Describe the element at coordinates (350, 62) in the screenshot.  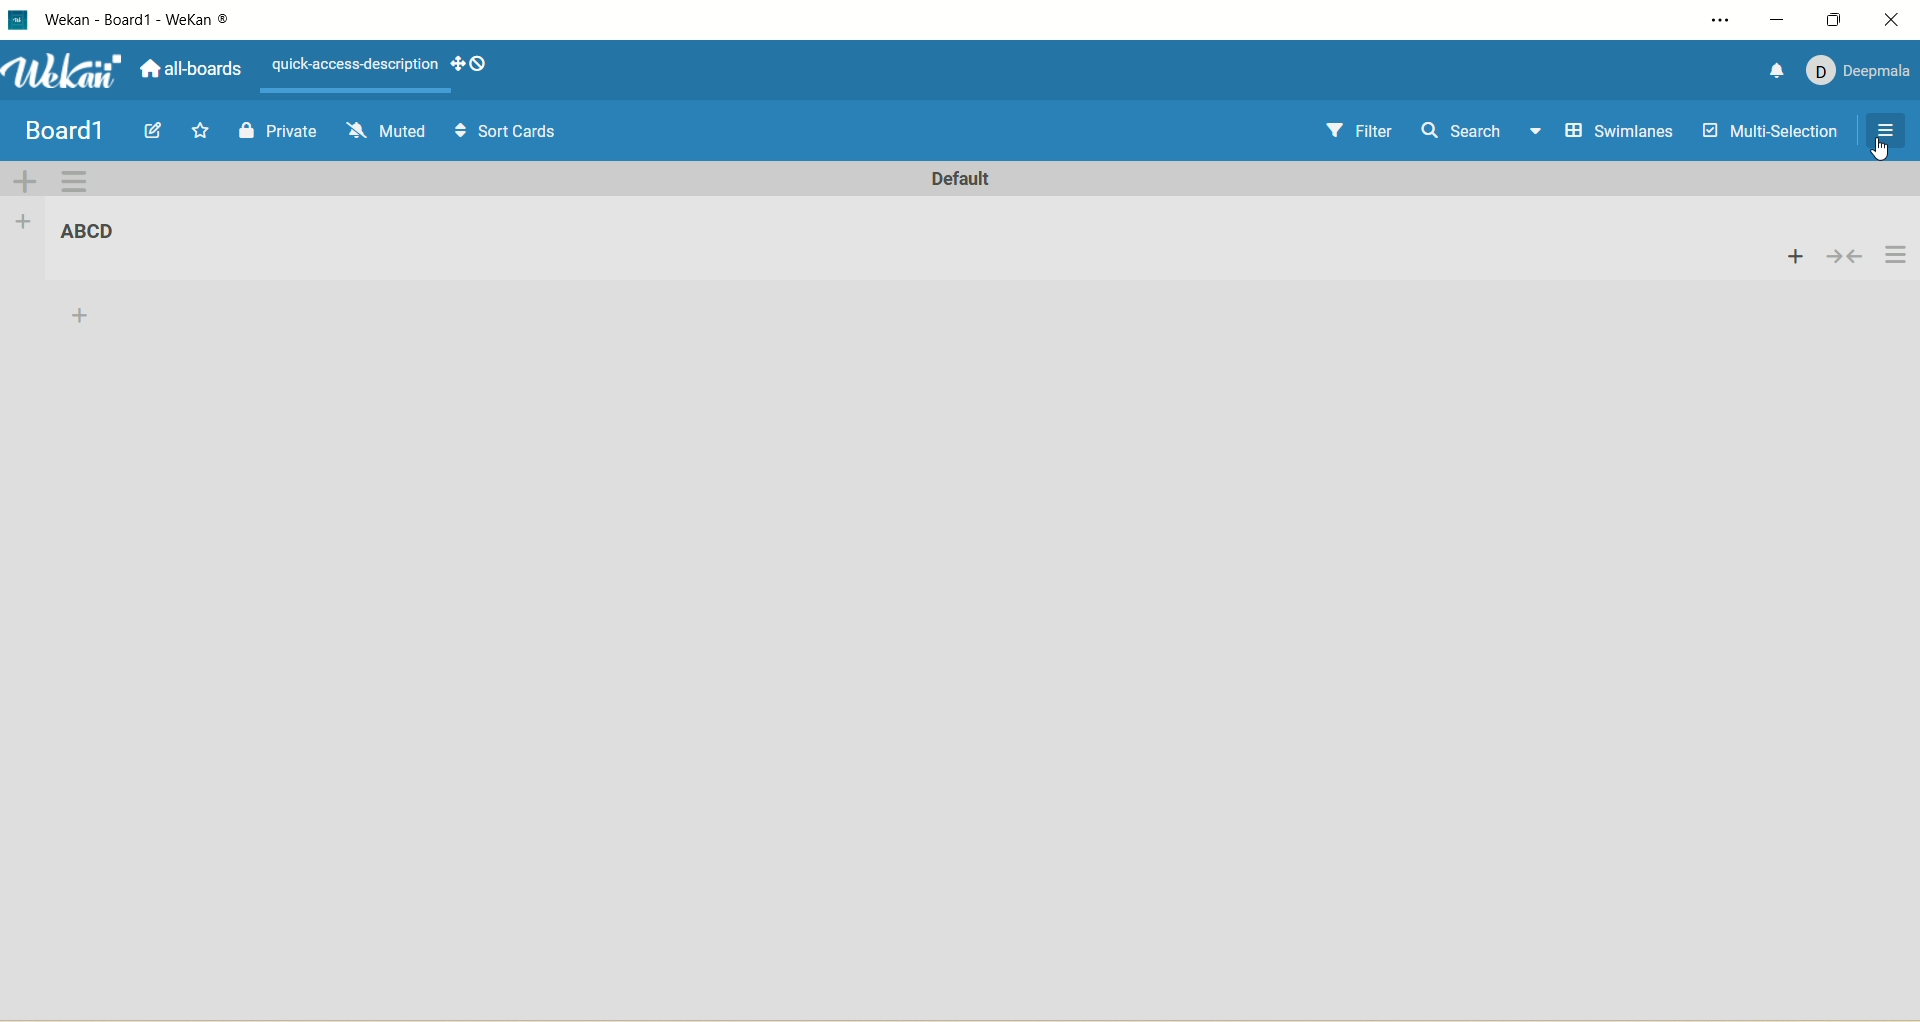
I see `text` at that location.